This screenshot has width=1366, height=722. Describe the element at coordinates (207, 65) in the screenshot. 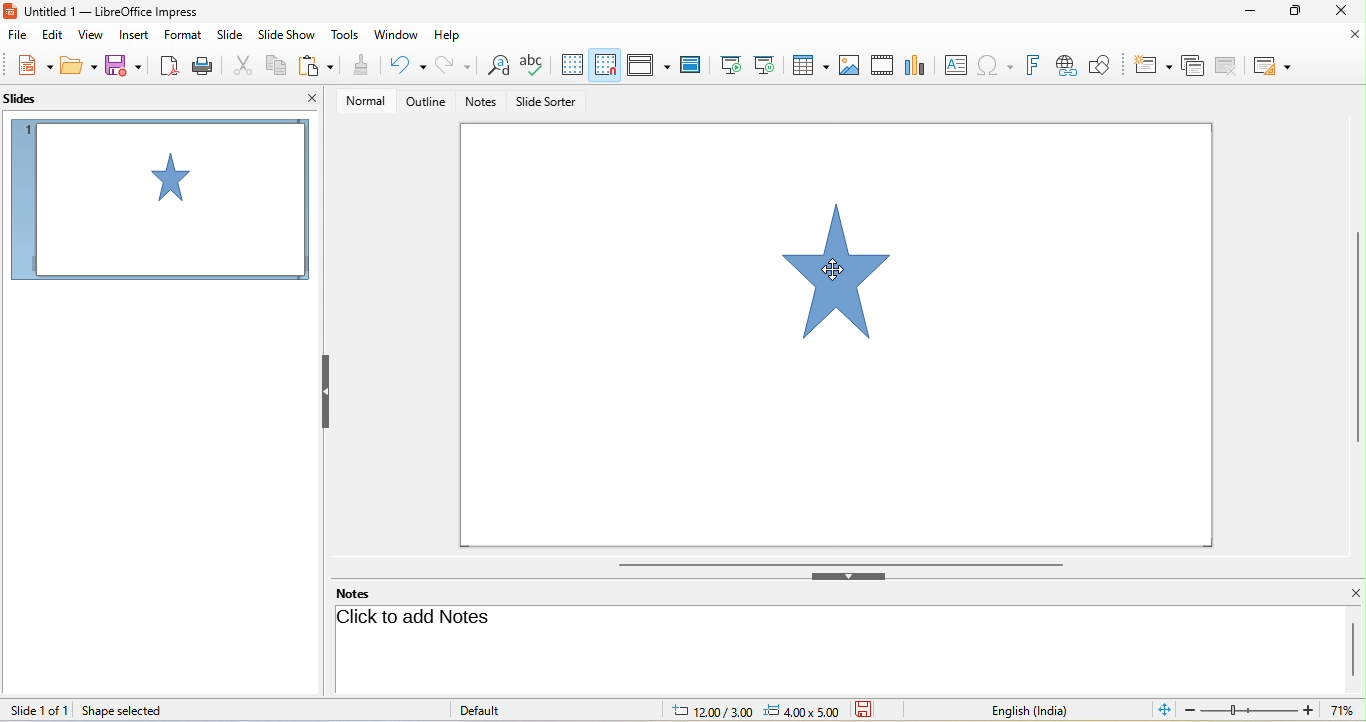

I see `print` at that location.